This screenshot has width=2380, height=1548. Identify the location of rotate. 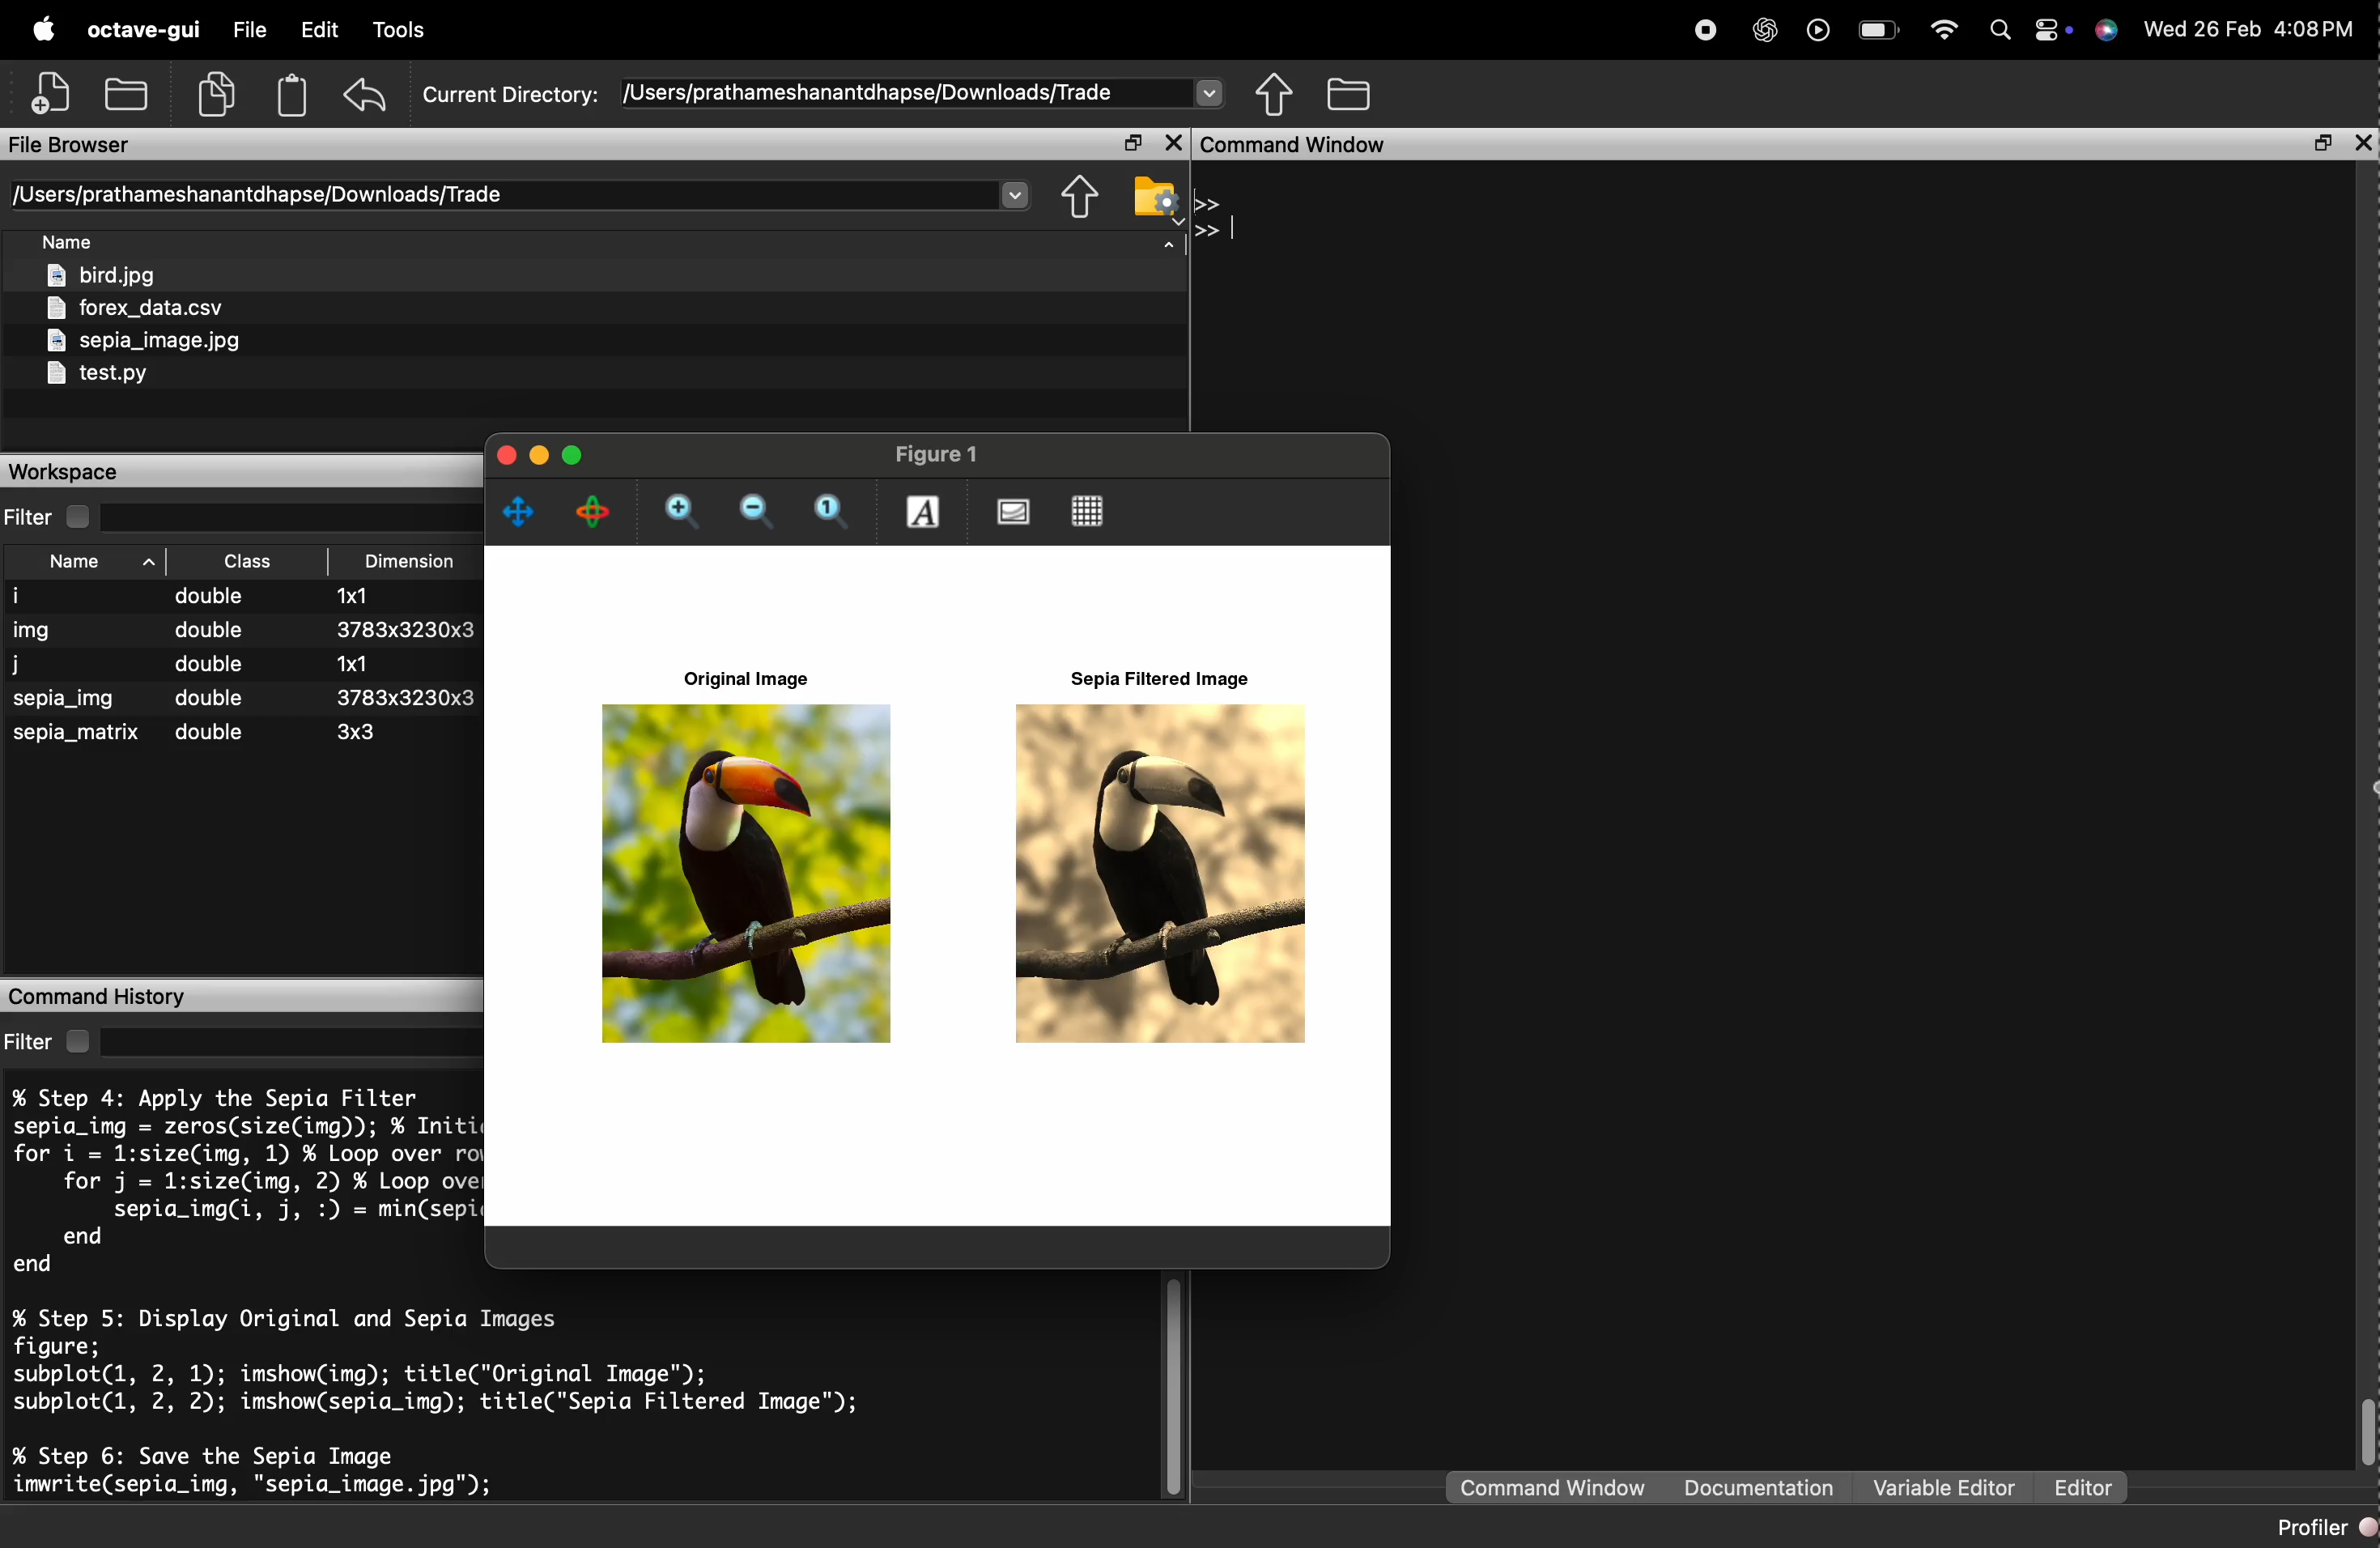
(593, 512).